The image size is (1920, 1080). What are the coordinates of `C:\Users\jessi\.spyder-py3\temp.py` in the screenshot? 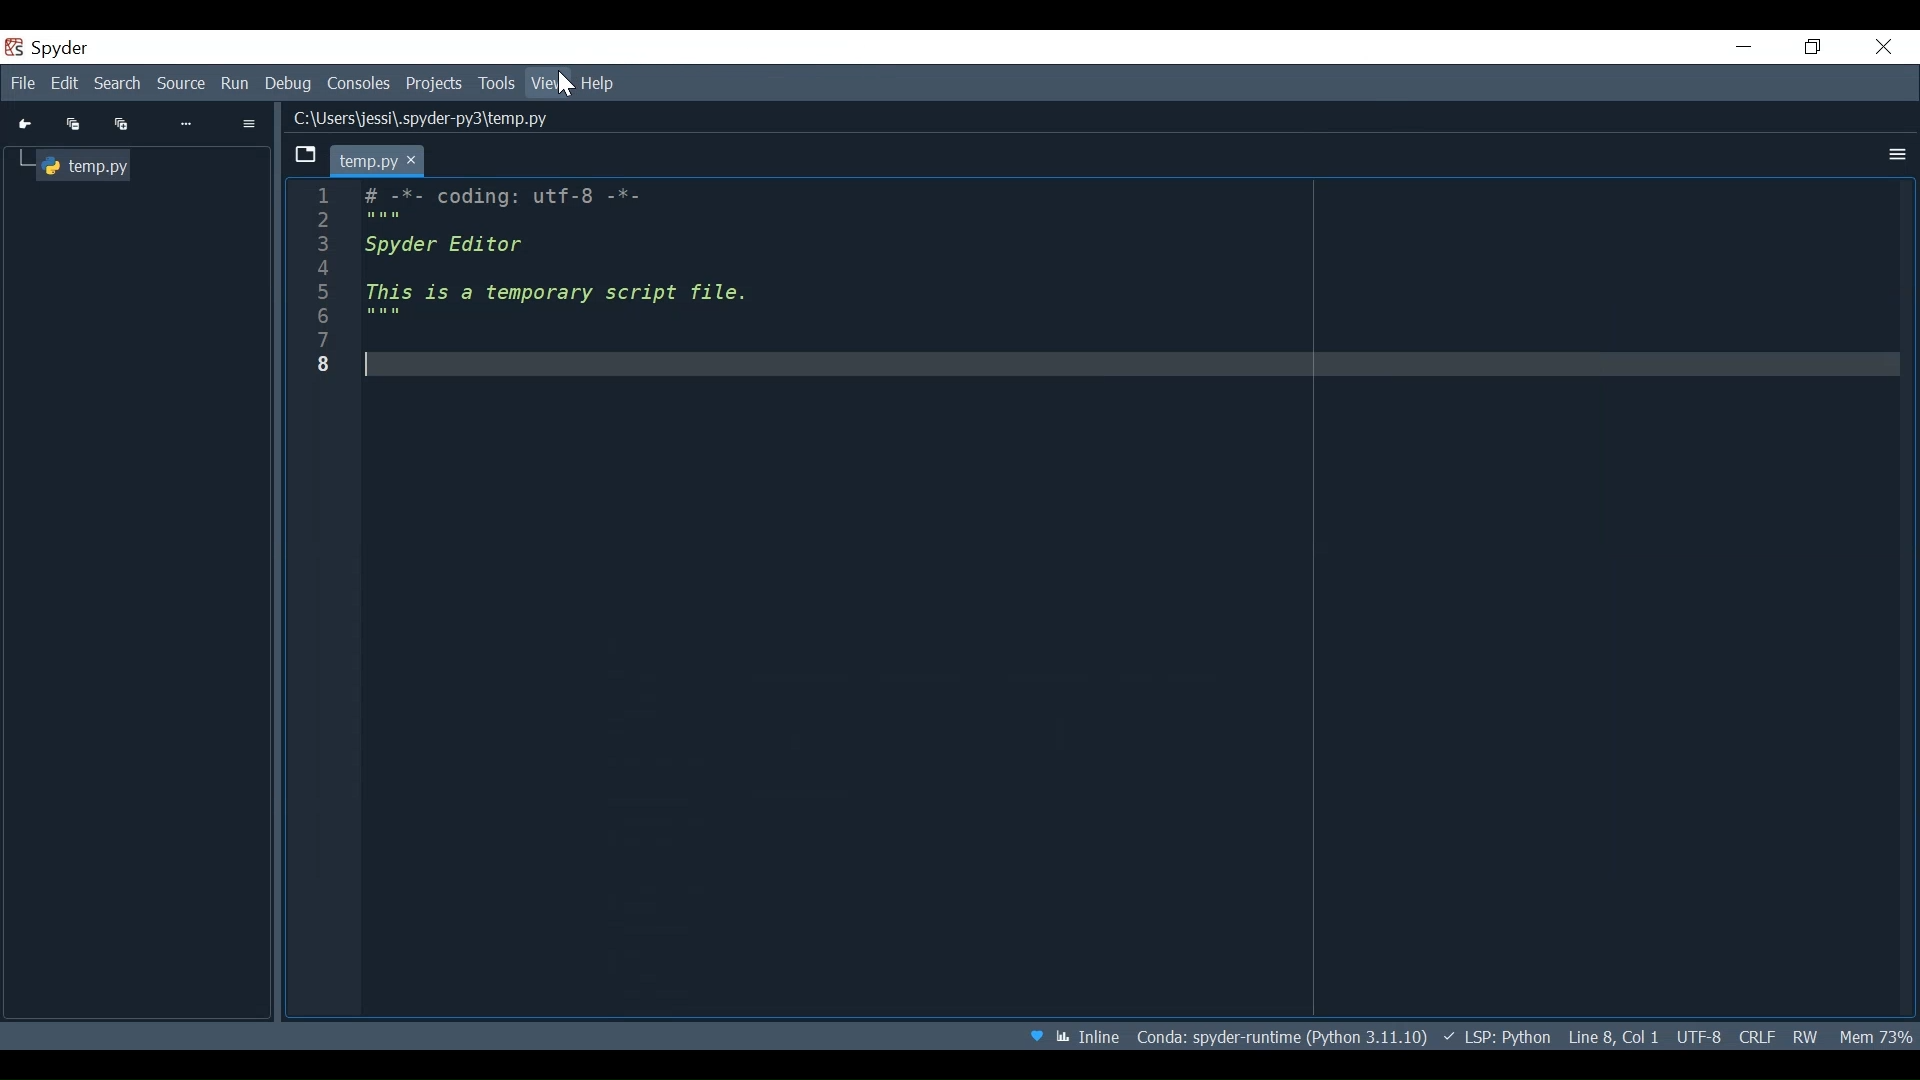 It's located at (443, 120).